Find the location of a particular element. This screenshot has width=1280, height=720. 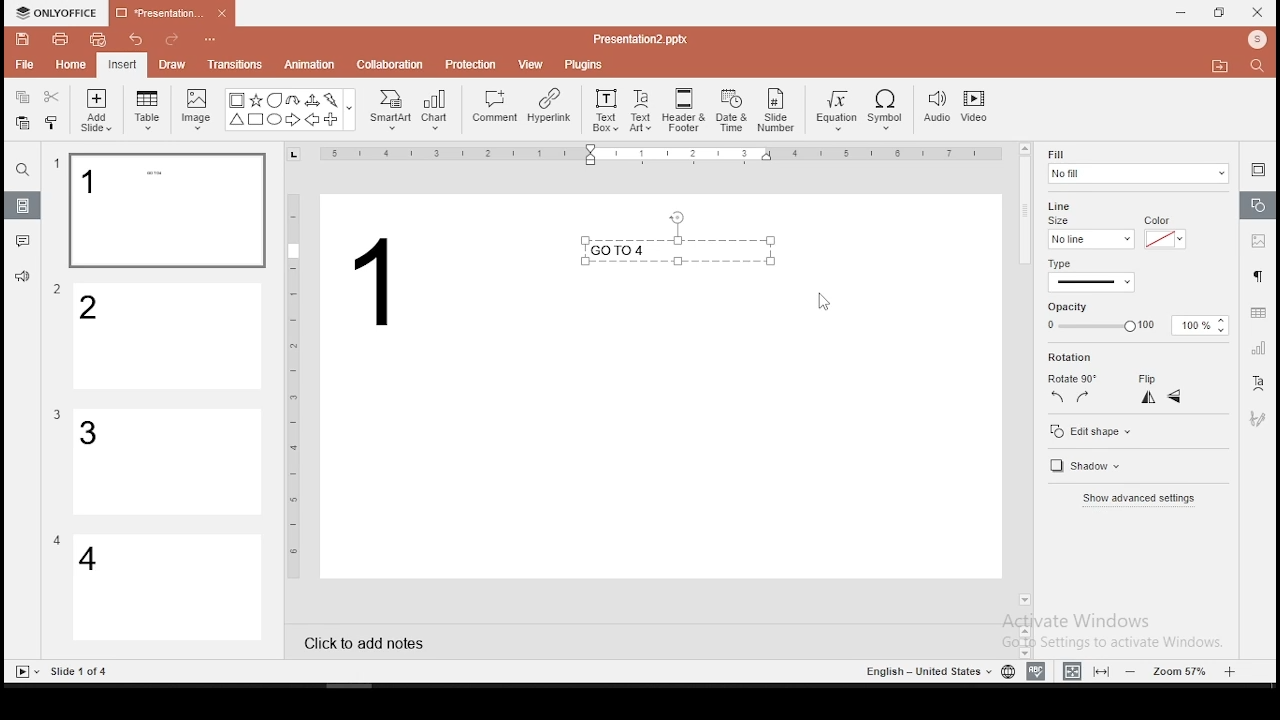

line type is located at coordinates (1090, 276).